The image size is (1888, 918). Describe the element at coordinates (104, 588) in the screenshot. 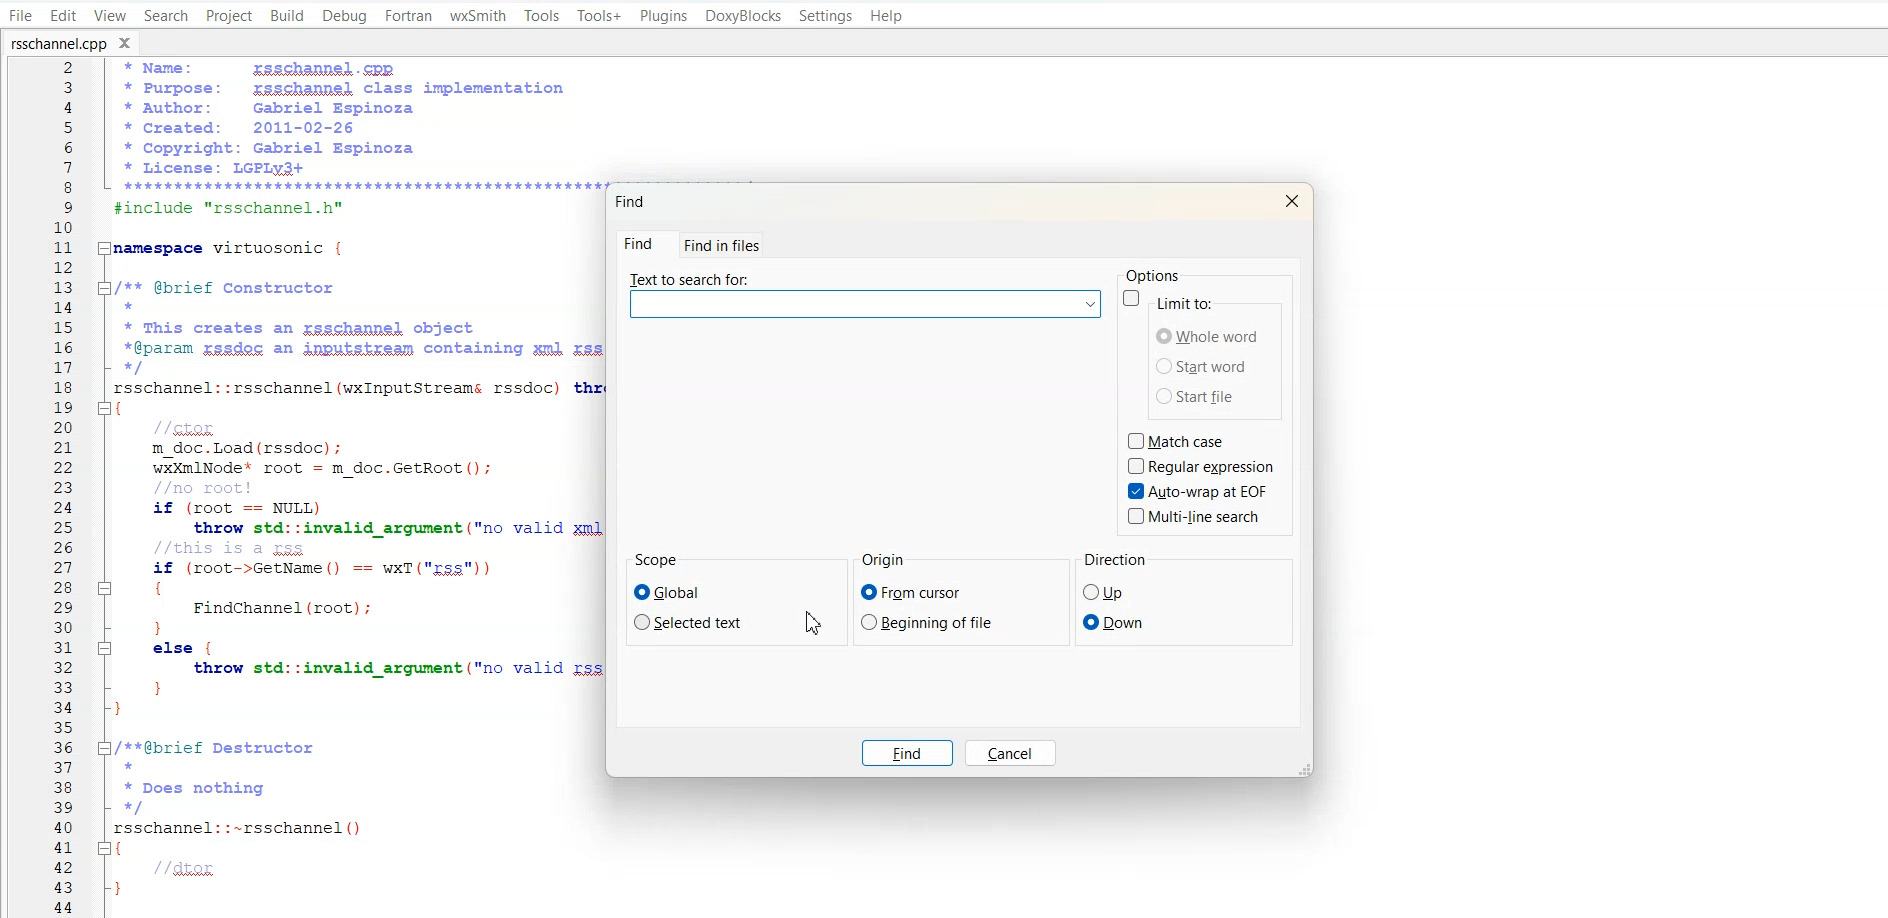

I see `Collapse` at that location.